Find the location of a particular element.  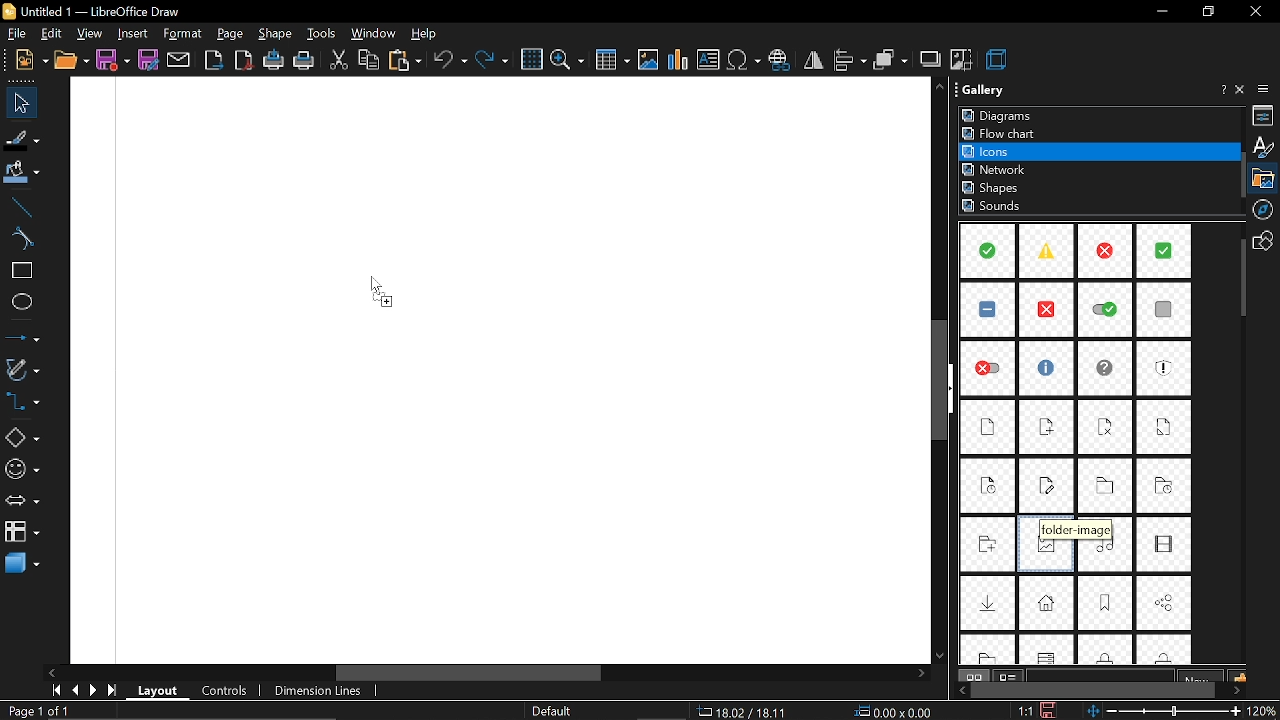

tools is located at coordinates (322, 34).